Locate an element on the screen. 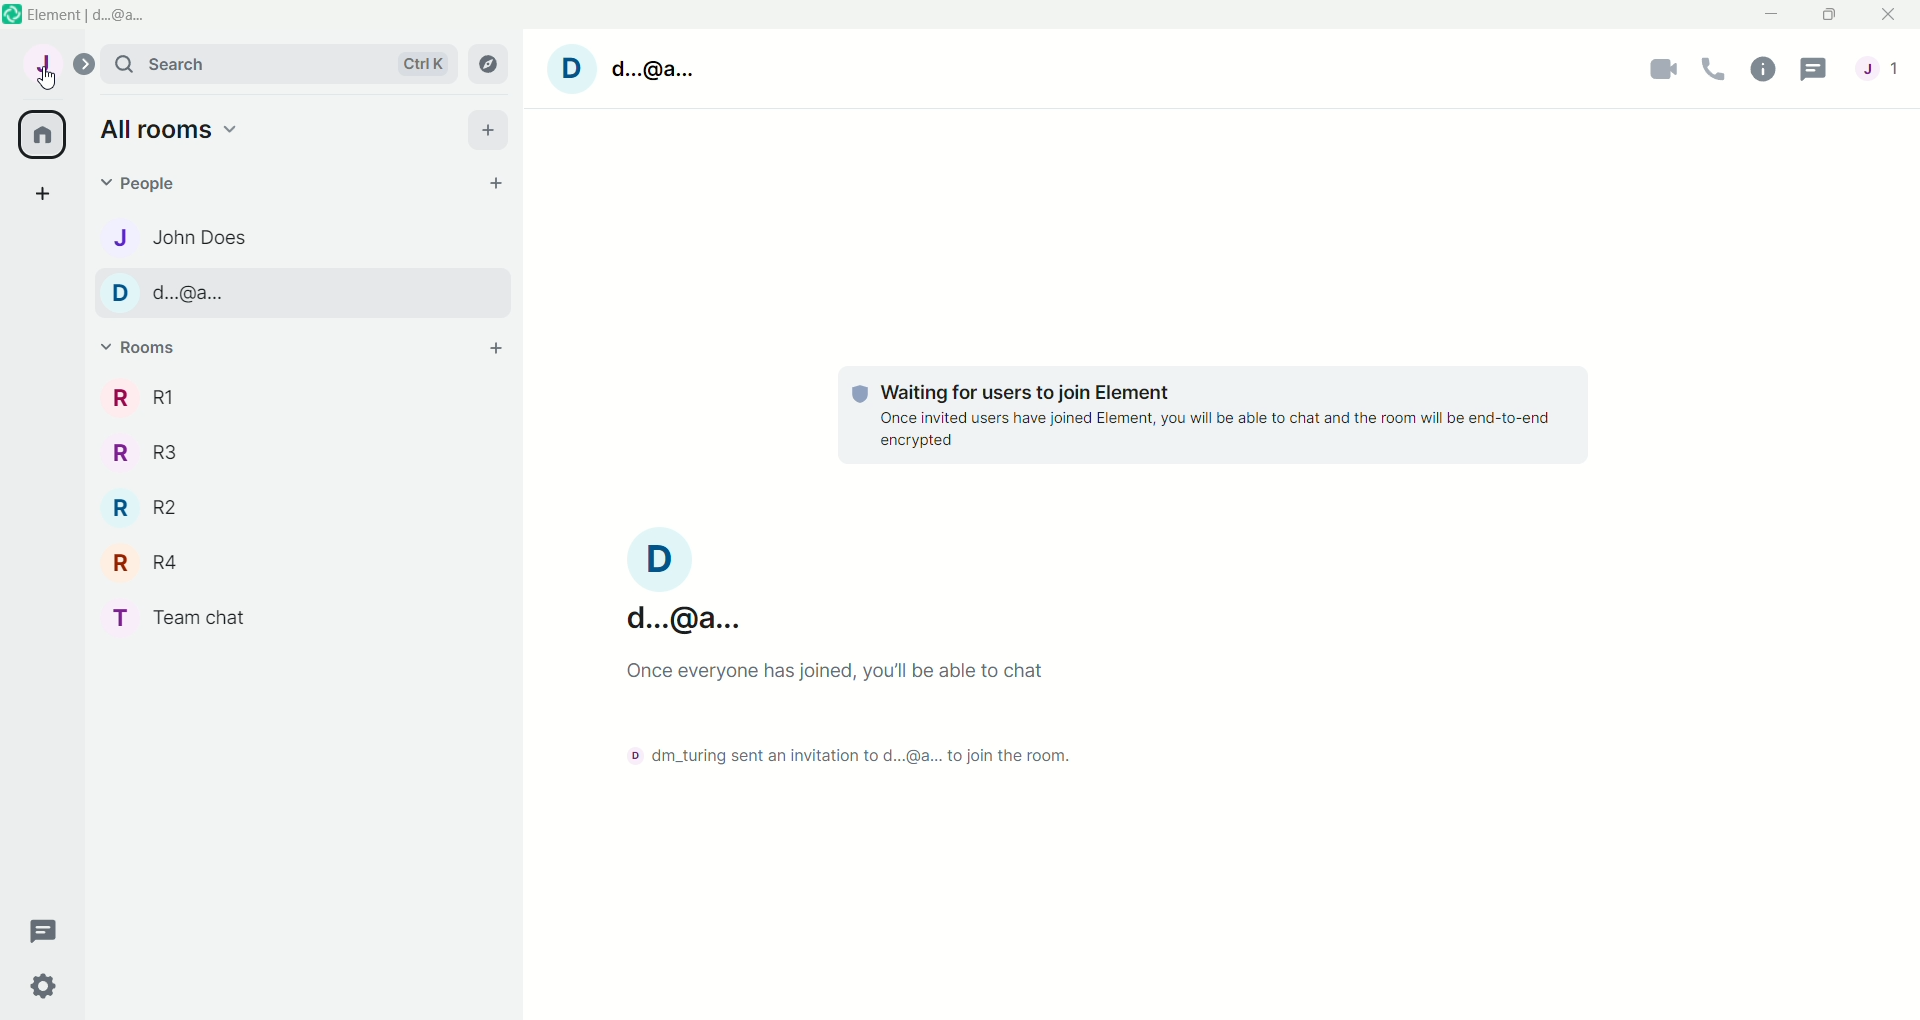 This screenshot has width=1920, height=1020. J is located at coordinates (43, 64).